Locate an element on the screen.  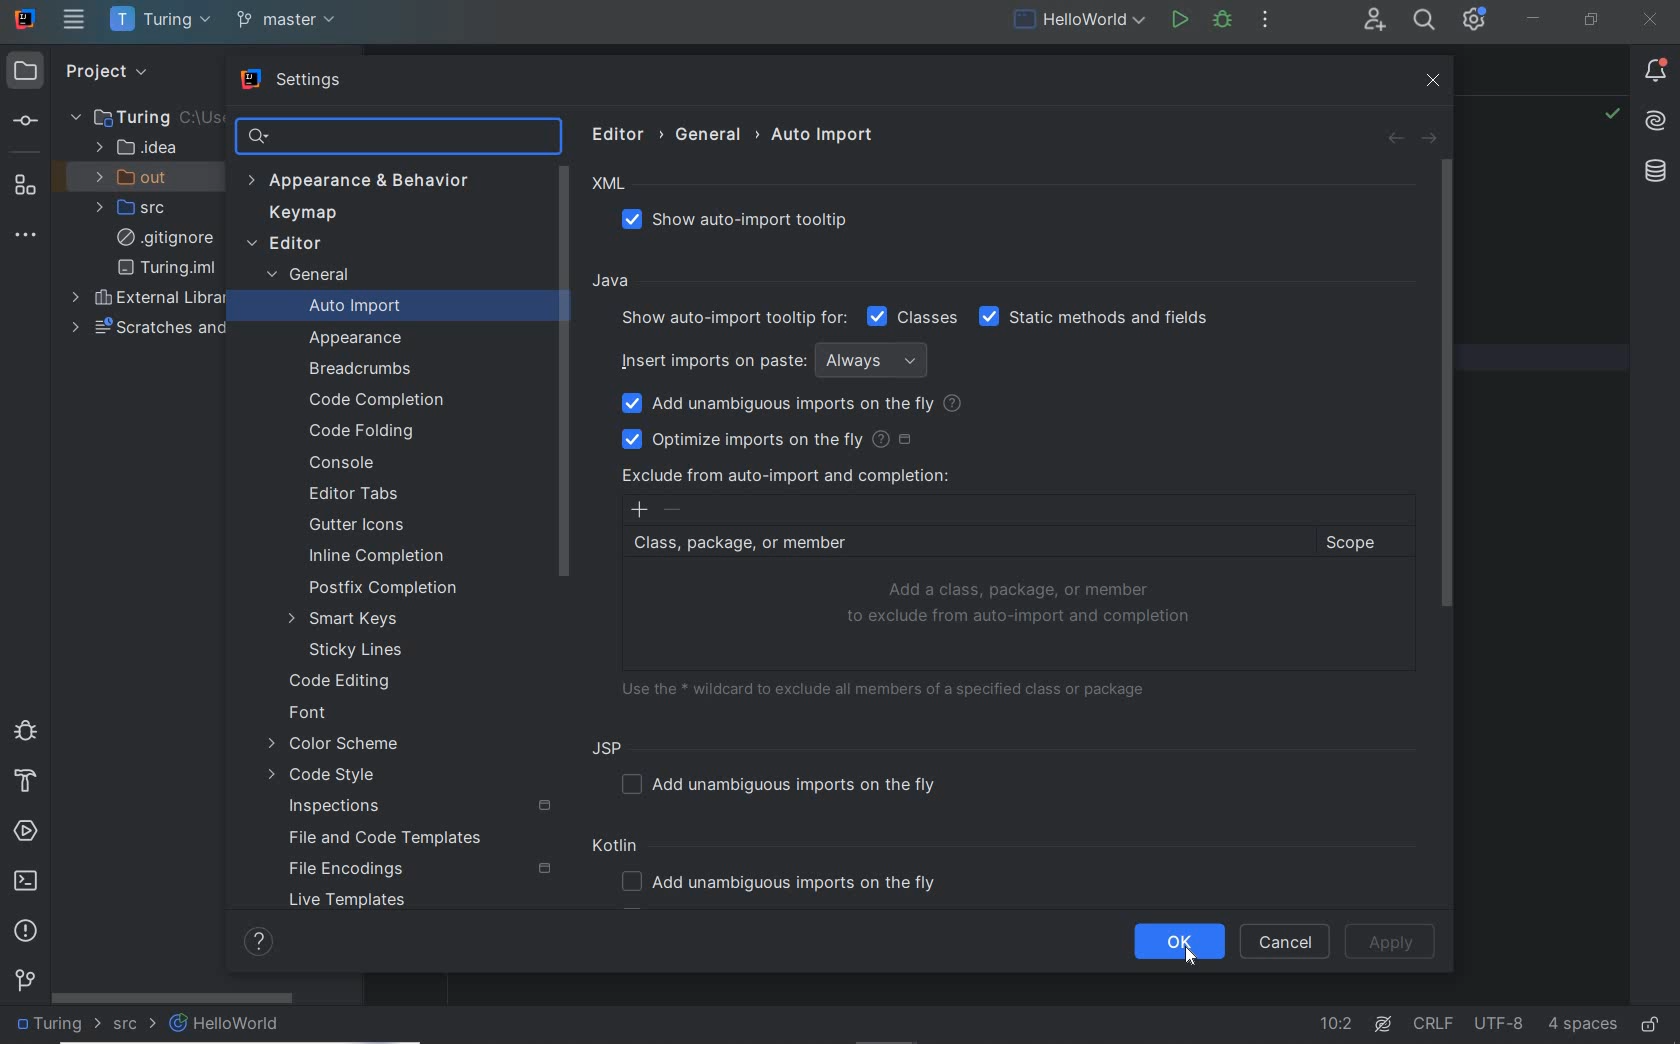
gitignore is located at coordinates (165, 238).